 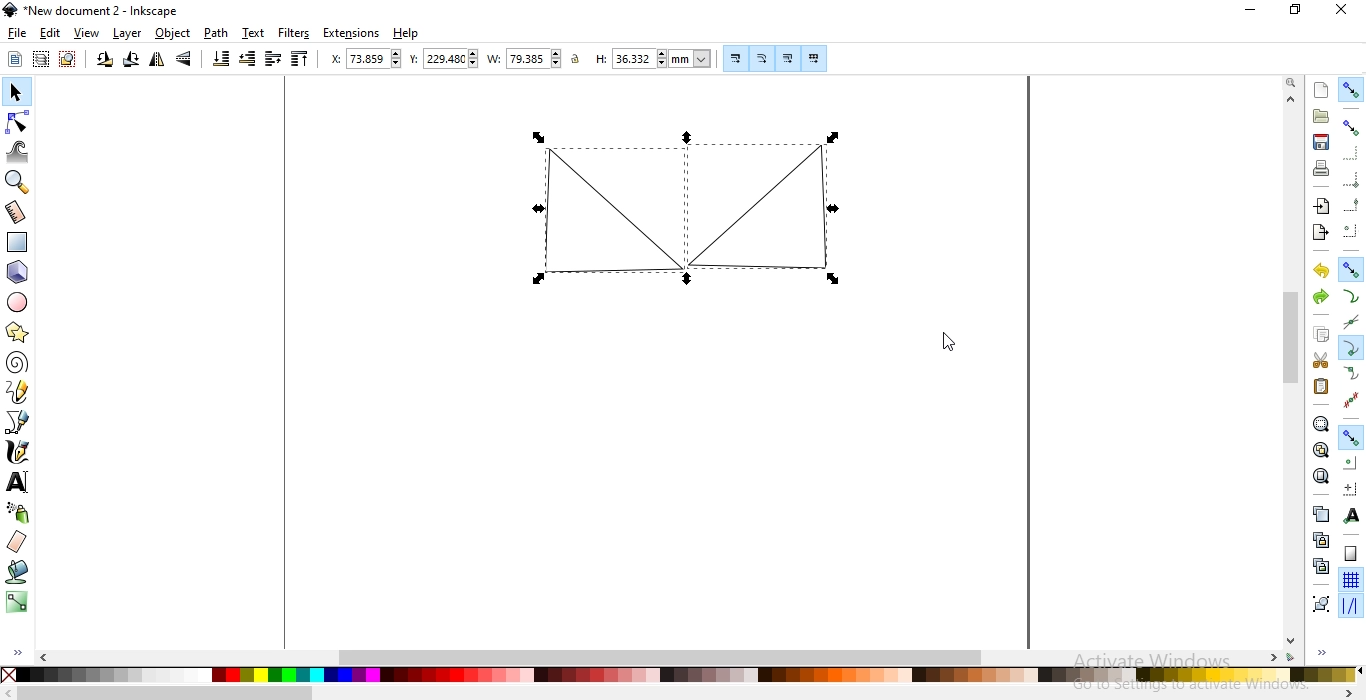 I want to click on zoom to fit drawing in window, so click(x=1320, y=448).